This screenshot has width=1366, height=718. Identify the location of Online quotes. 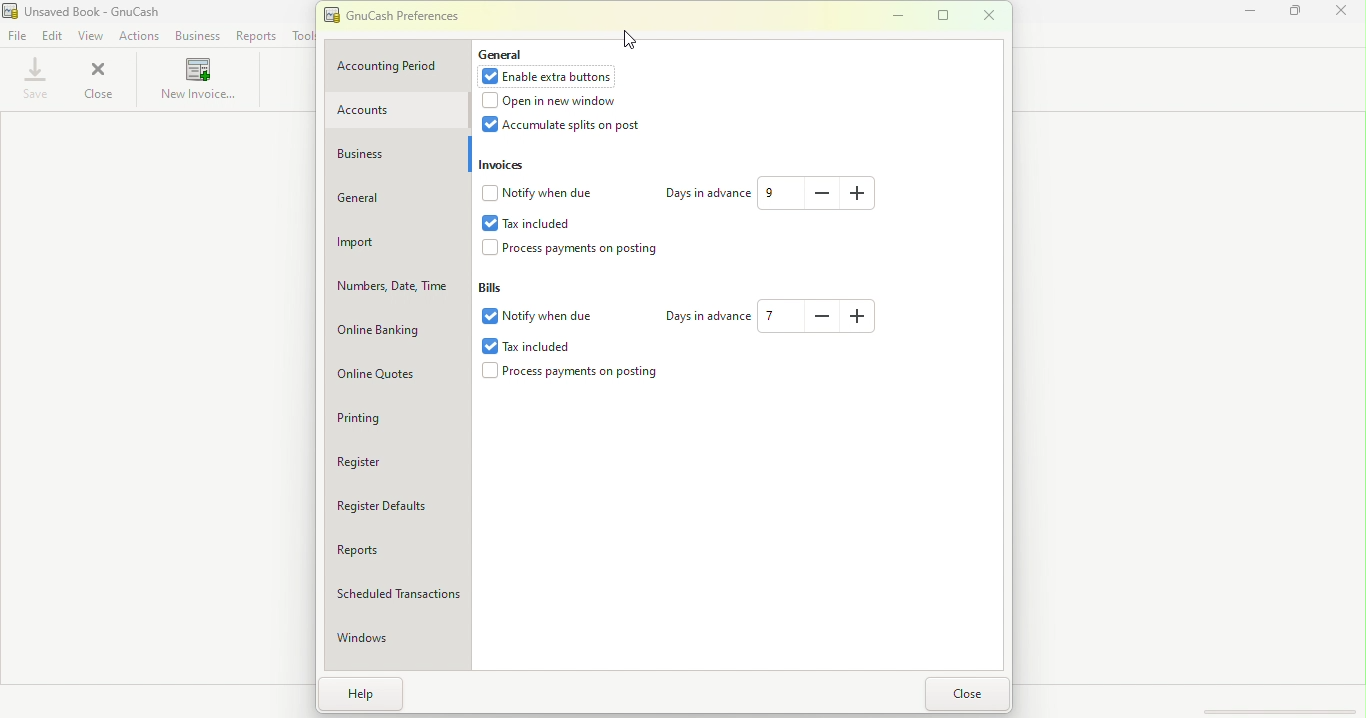
(397, 373).